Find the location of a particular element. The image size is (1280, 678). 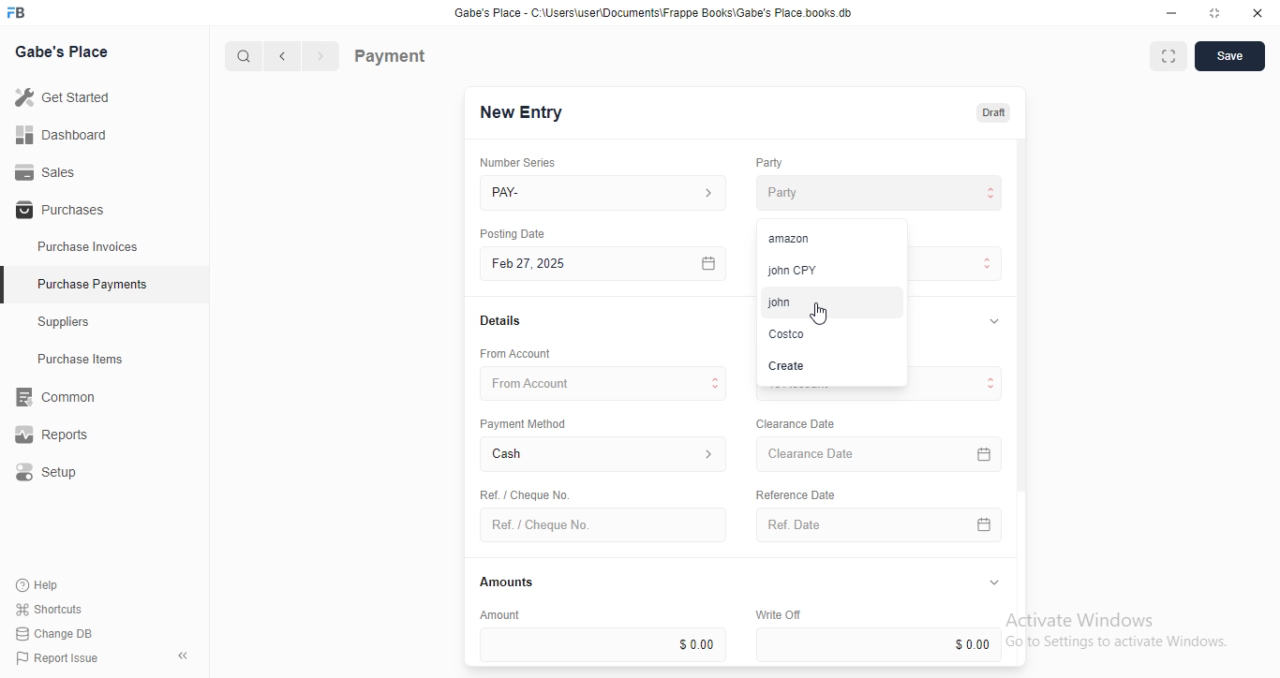

Party is located at coordinates (767, 163).